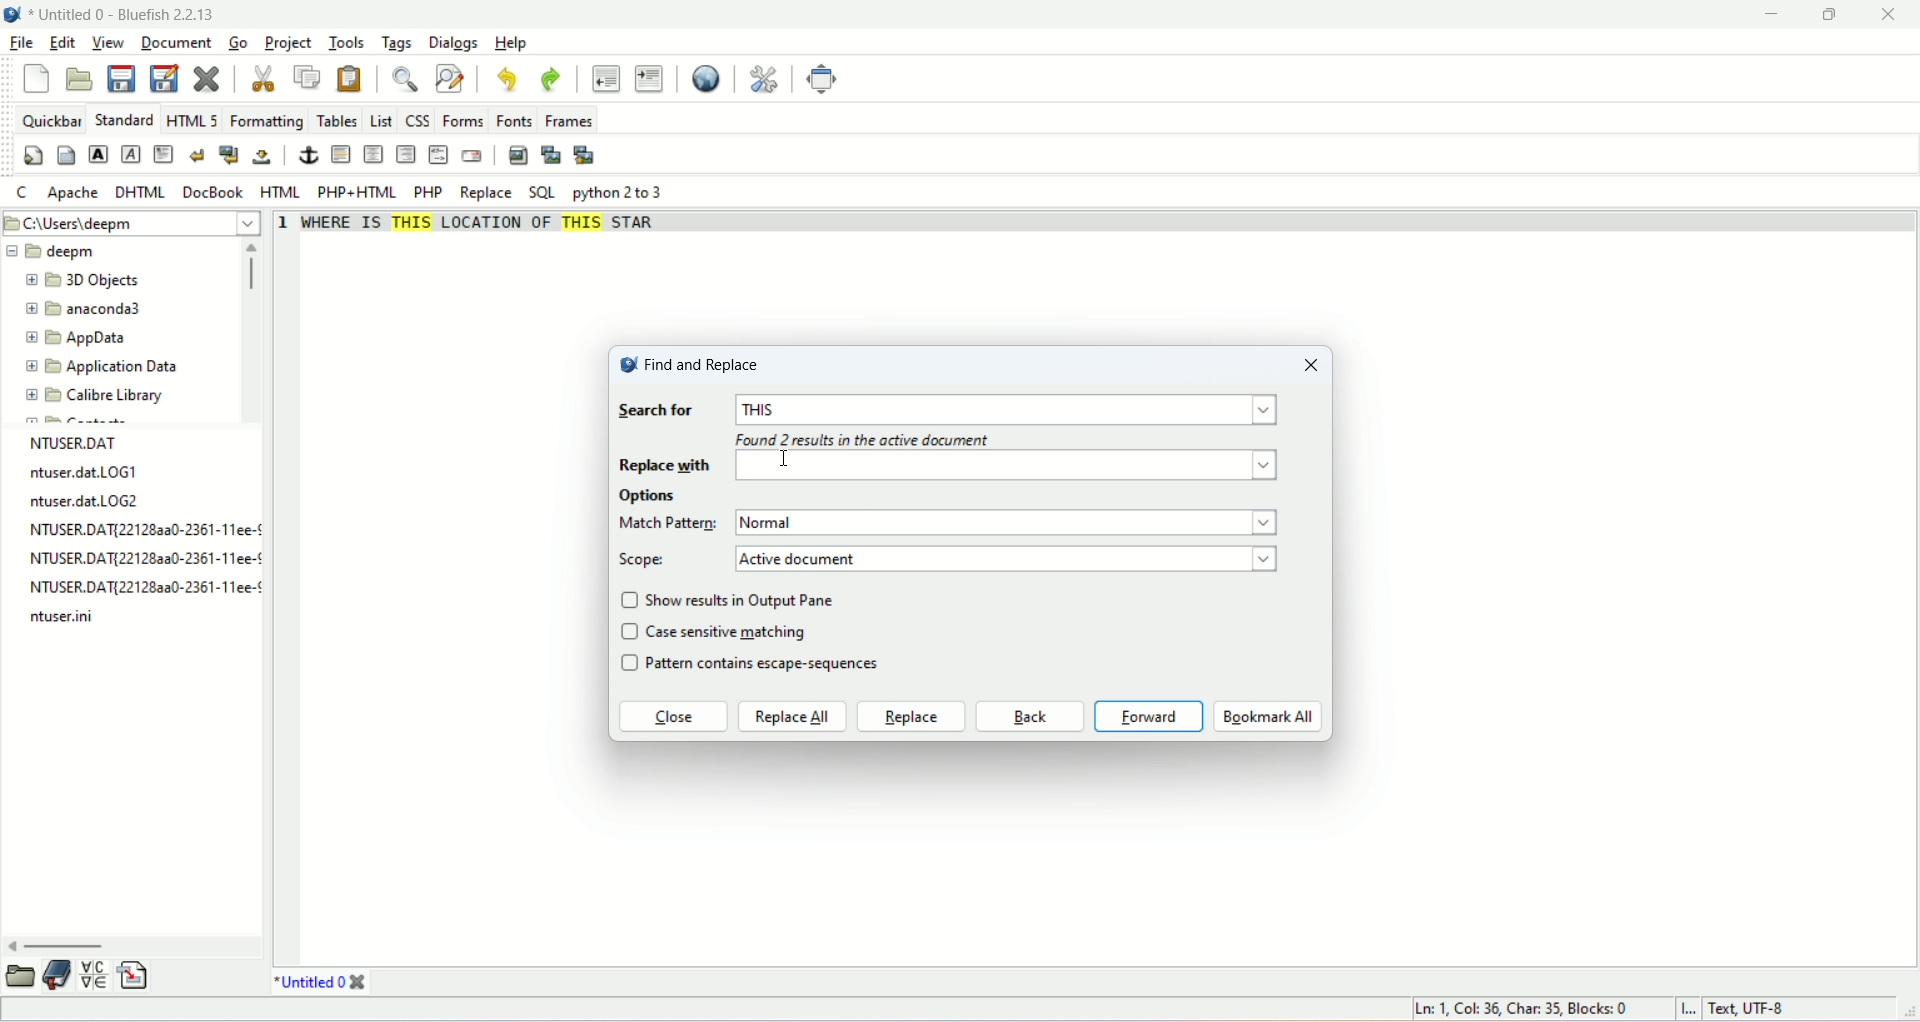 This screenshot has width=1920, height=1022. Describe the element at coordinates (106, 42) in the screenshot. I see `view` at that location.